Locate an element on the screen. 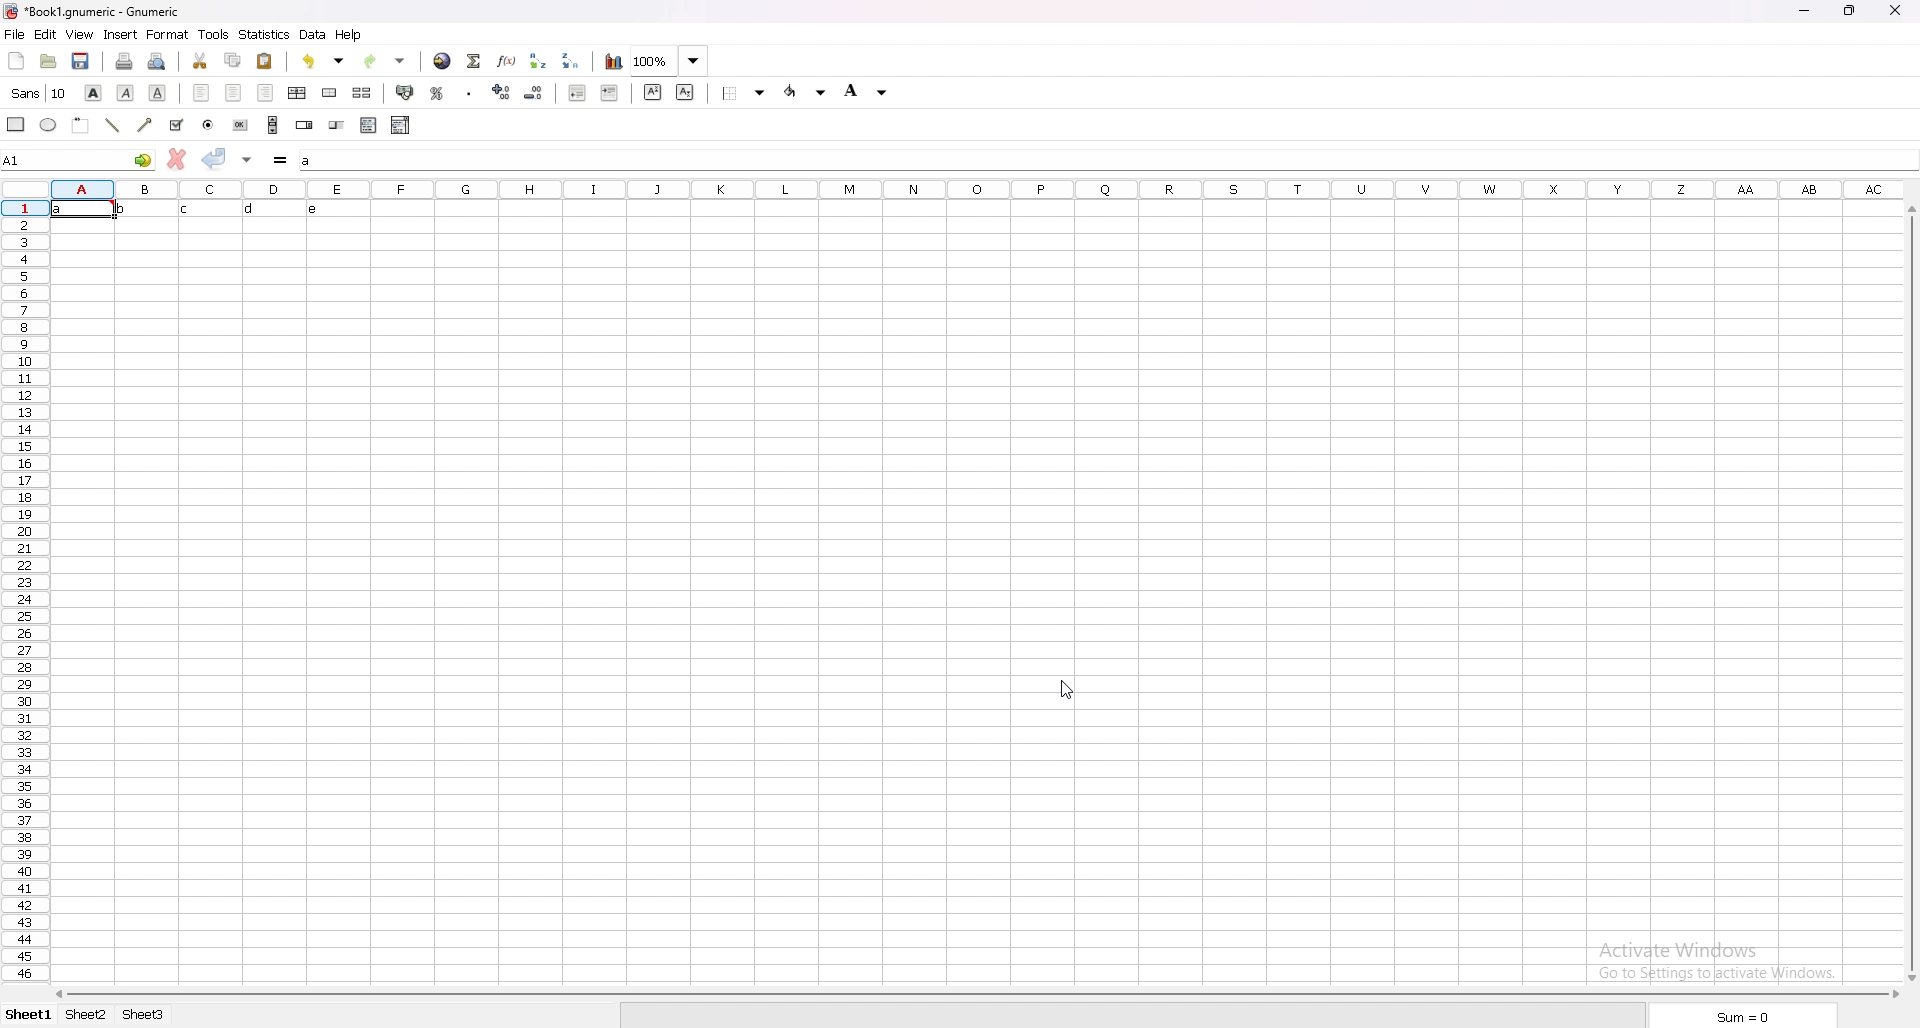 The width and height of the screenshot is (1920, 1028). combo box is located at coordinates (400, 125).